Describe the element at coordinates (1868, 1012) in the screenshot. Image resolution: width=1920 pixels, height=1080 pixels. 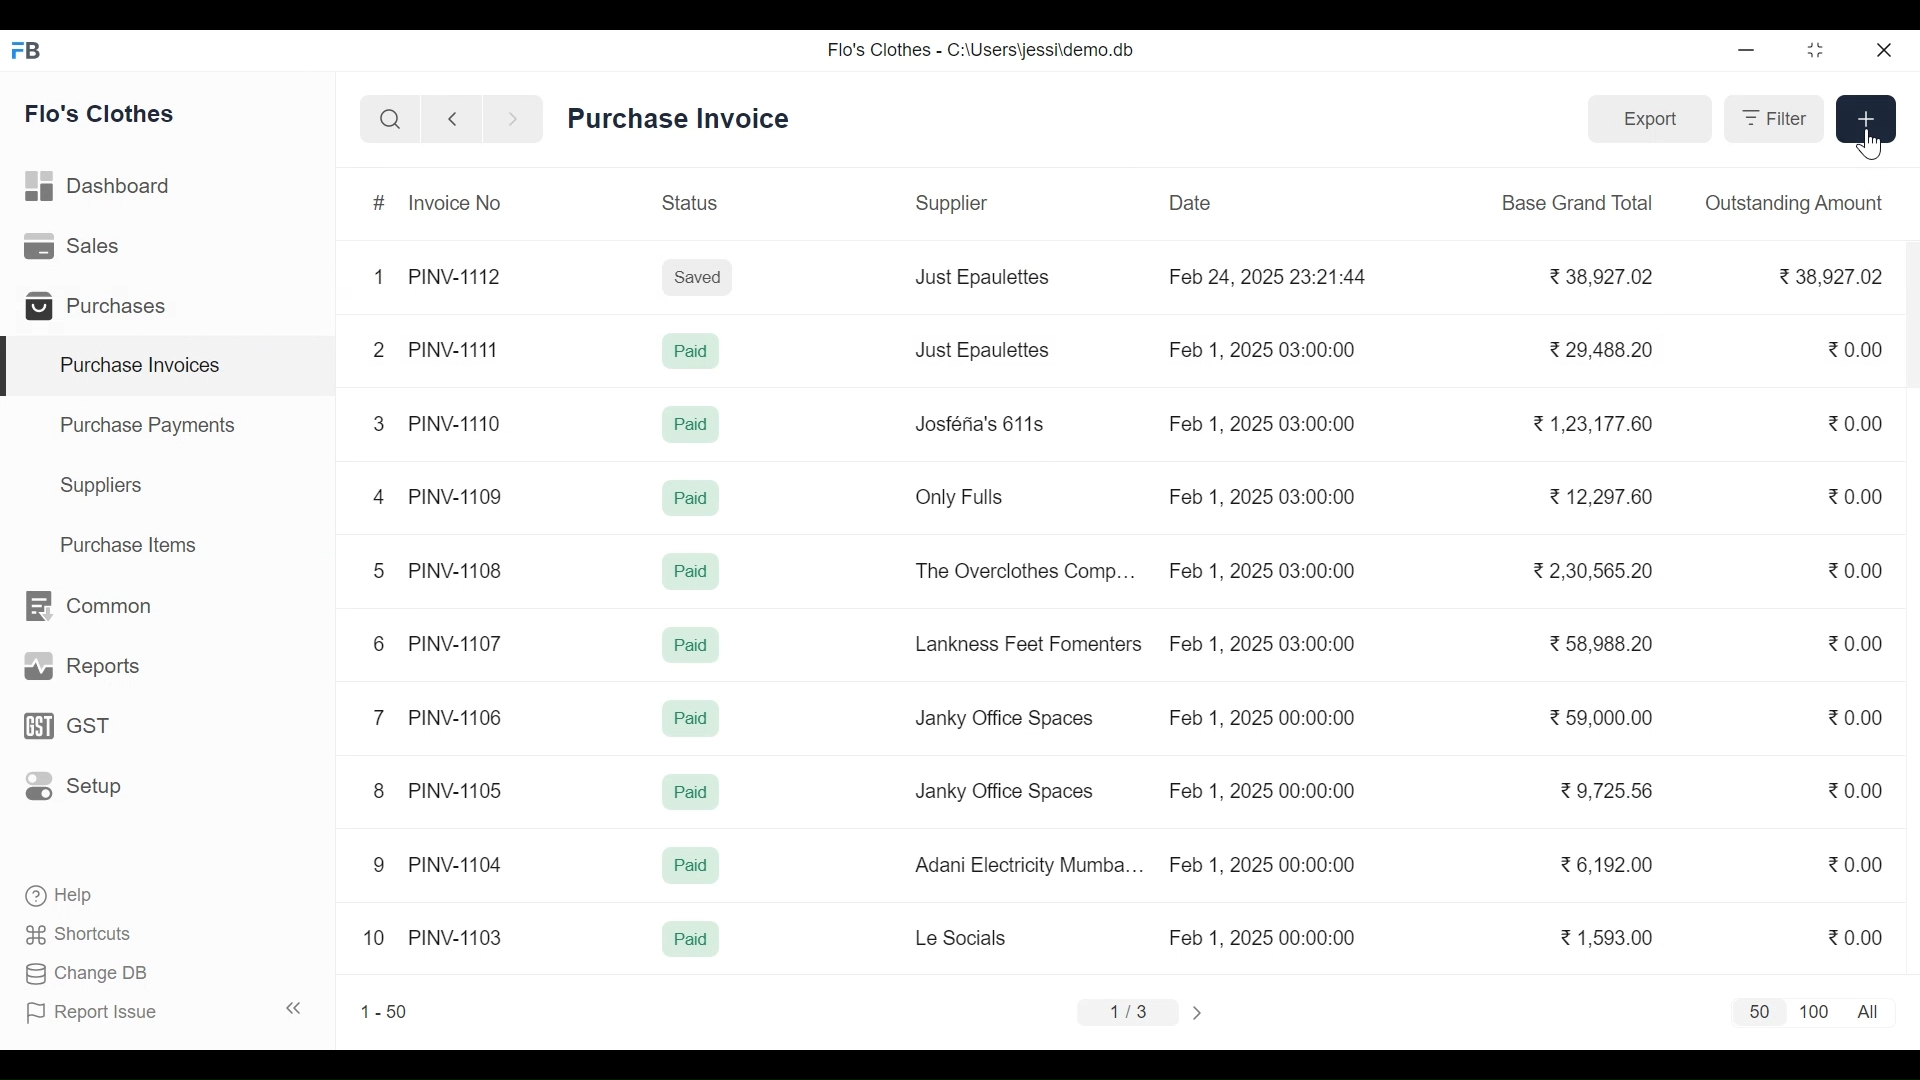
I see `All` at that location.